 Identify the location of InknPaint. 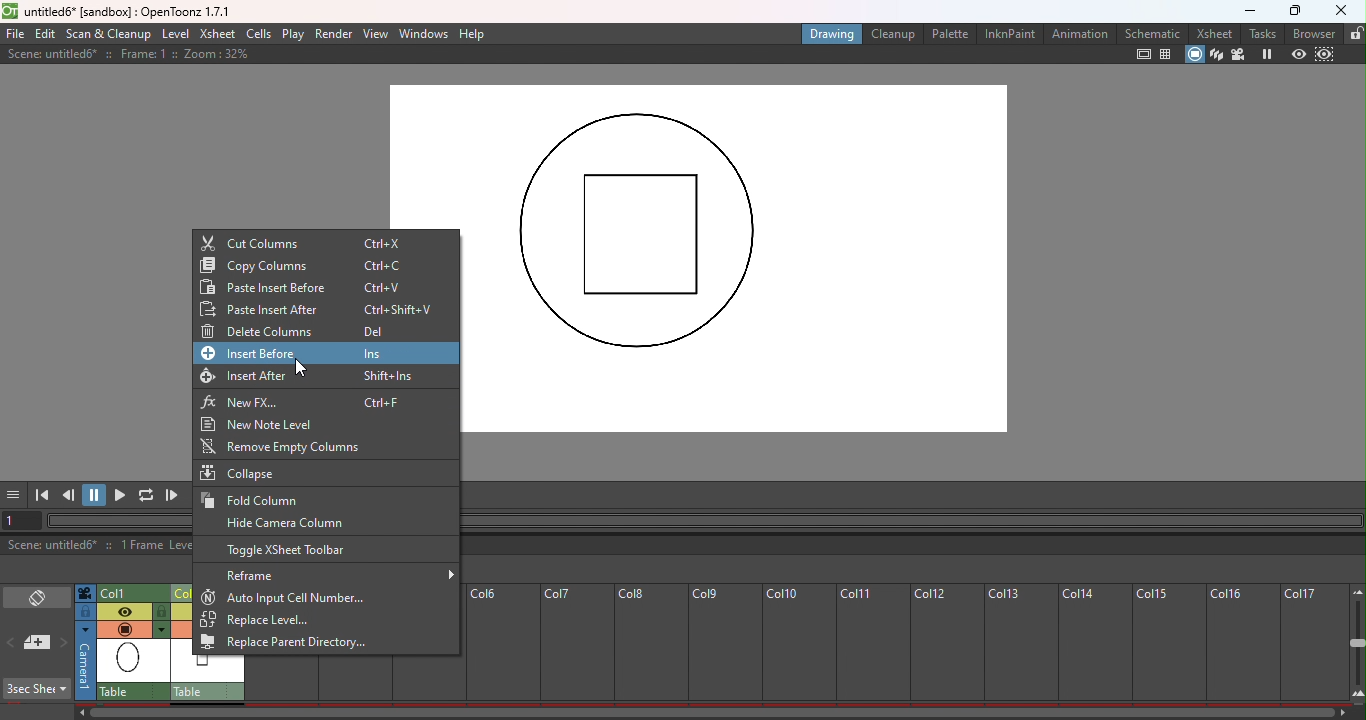
(1010, 35).